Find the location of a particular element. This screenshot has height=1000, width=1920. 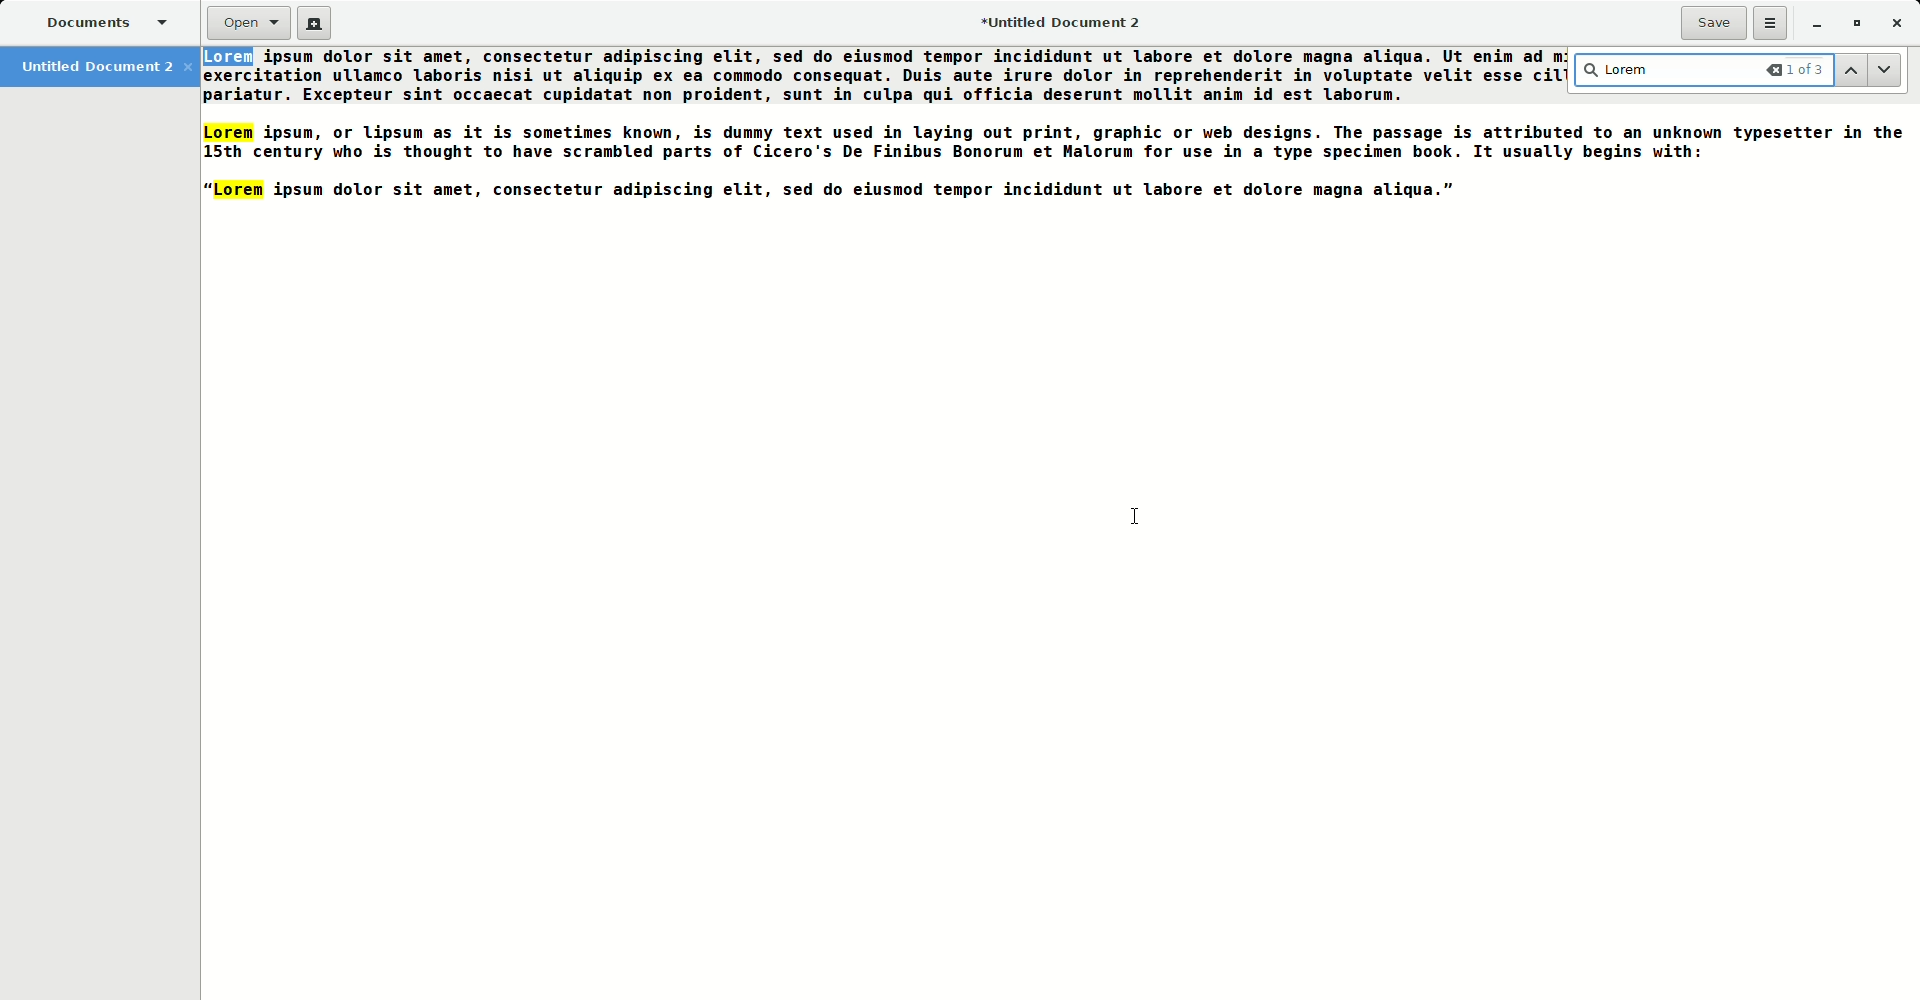

Restore is located at coordinates (1854, 23).